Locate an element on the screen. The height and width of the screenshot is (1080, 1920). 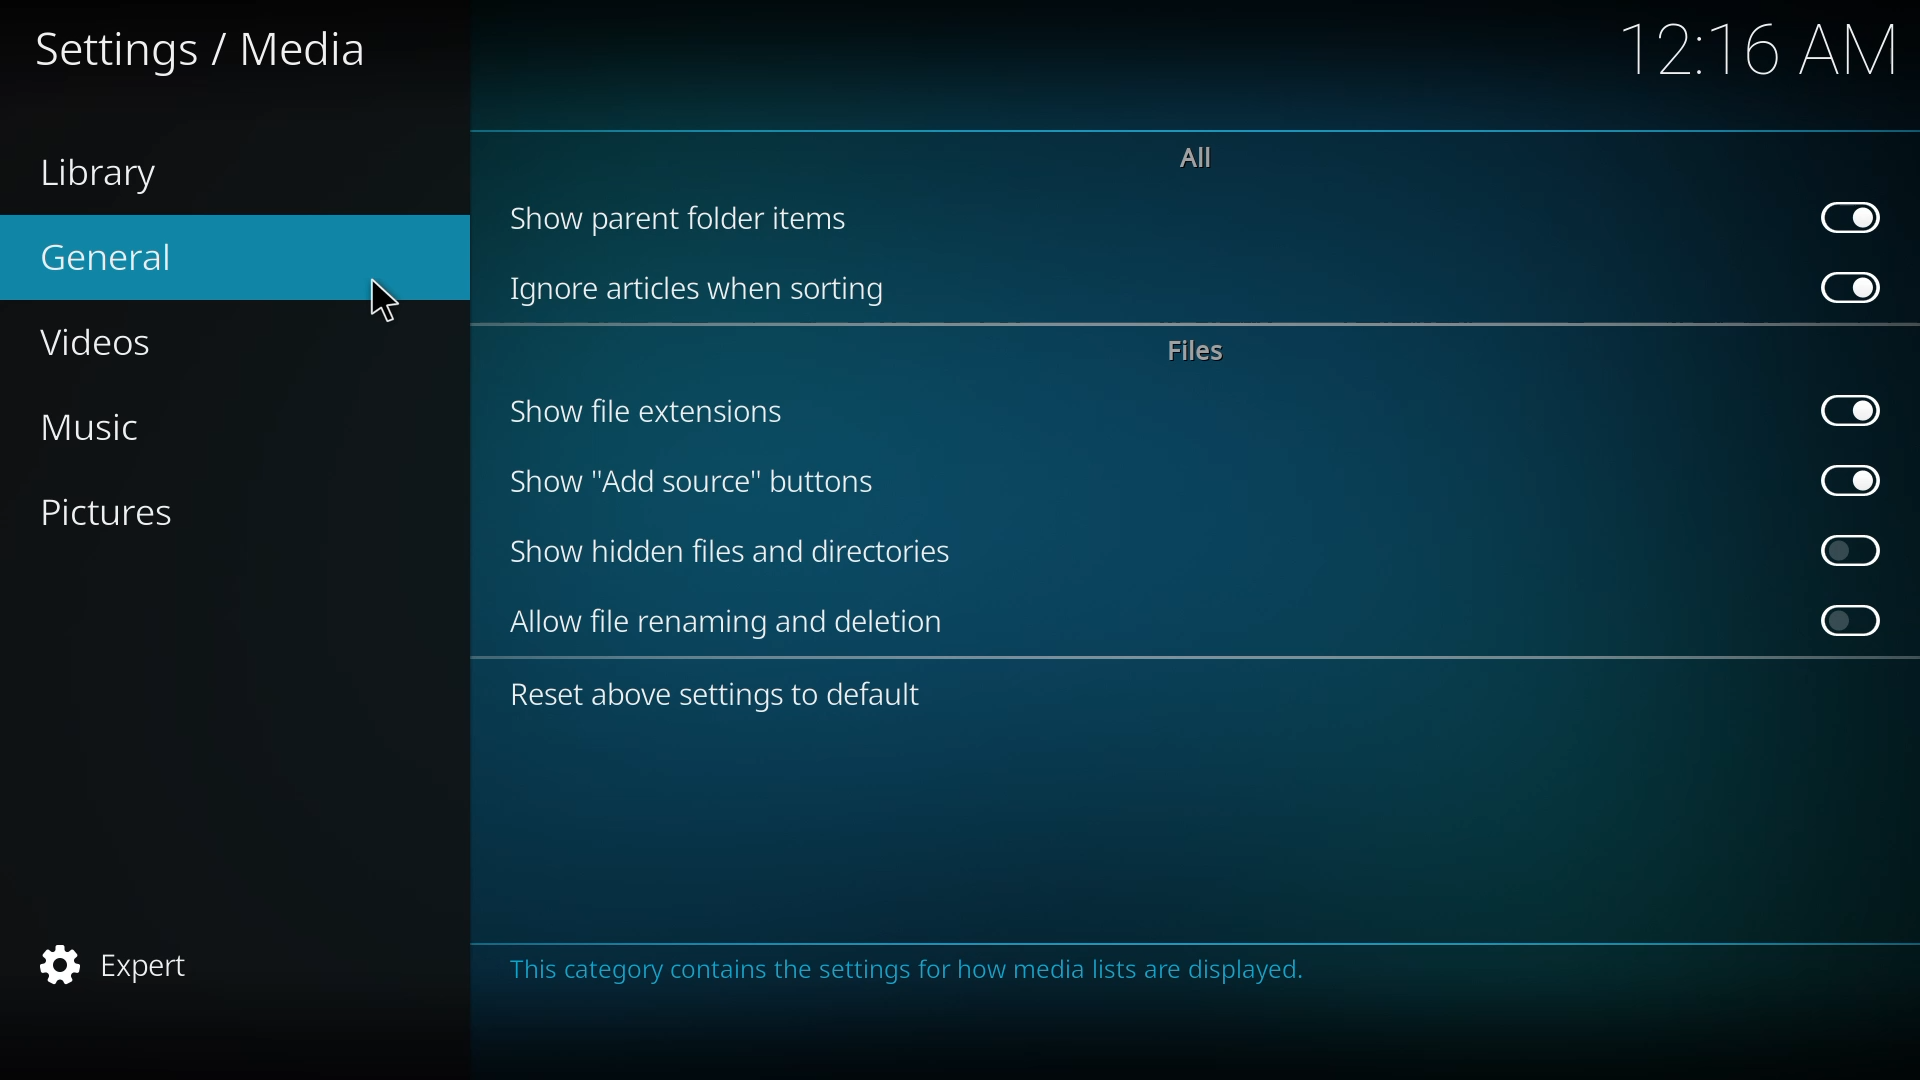
disabled is located at coordinates (1852, 621).